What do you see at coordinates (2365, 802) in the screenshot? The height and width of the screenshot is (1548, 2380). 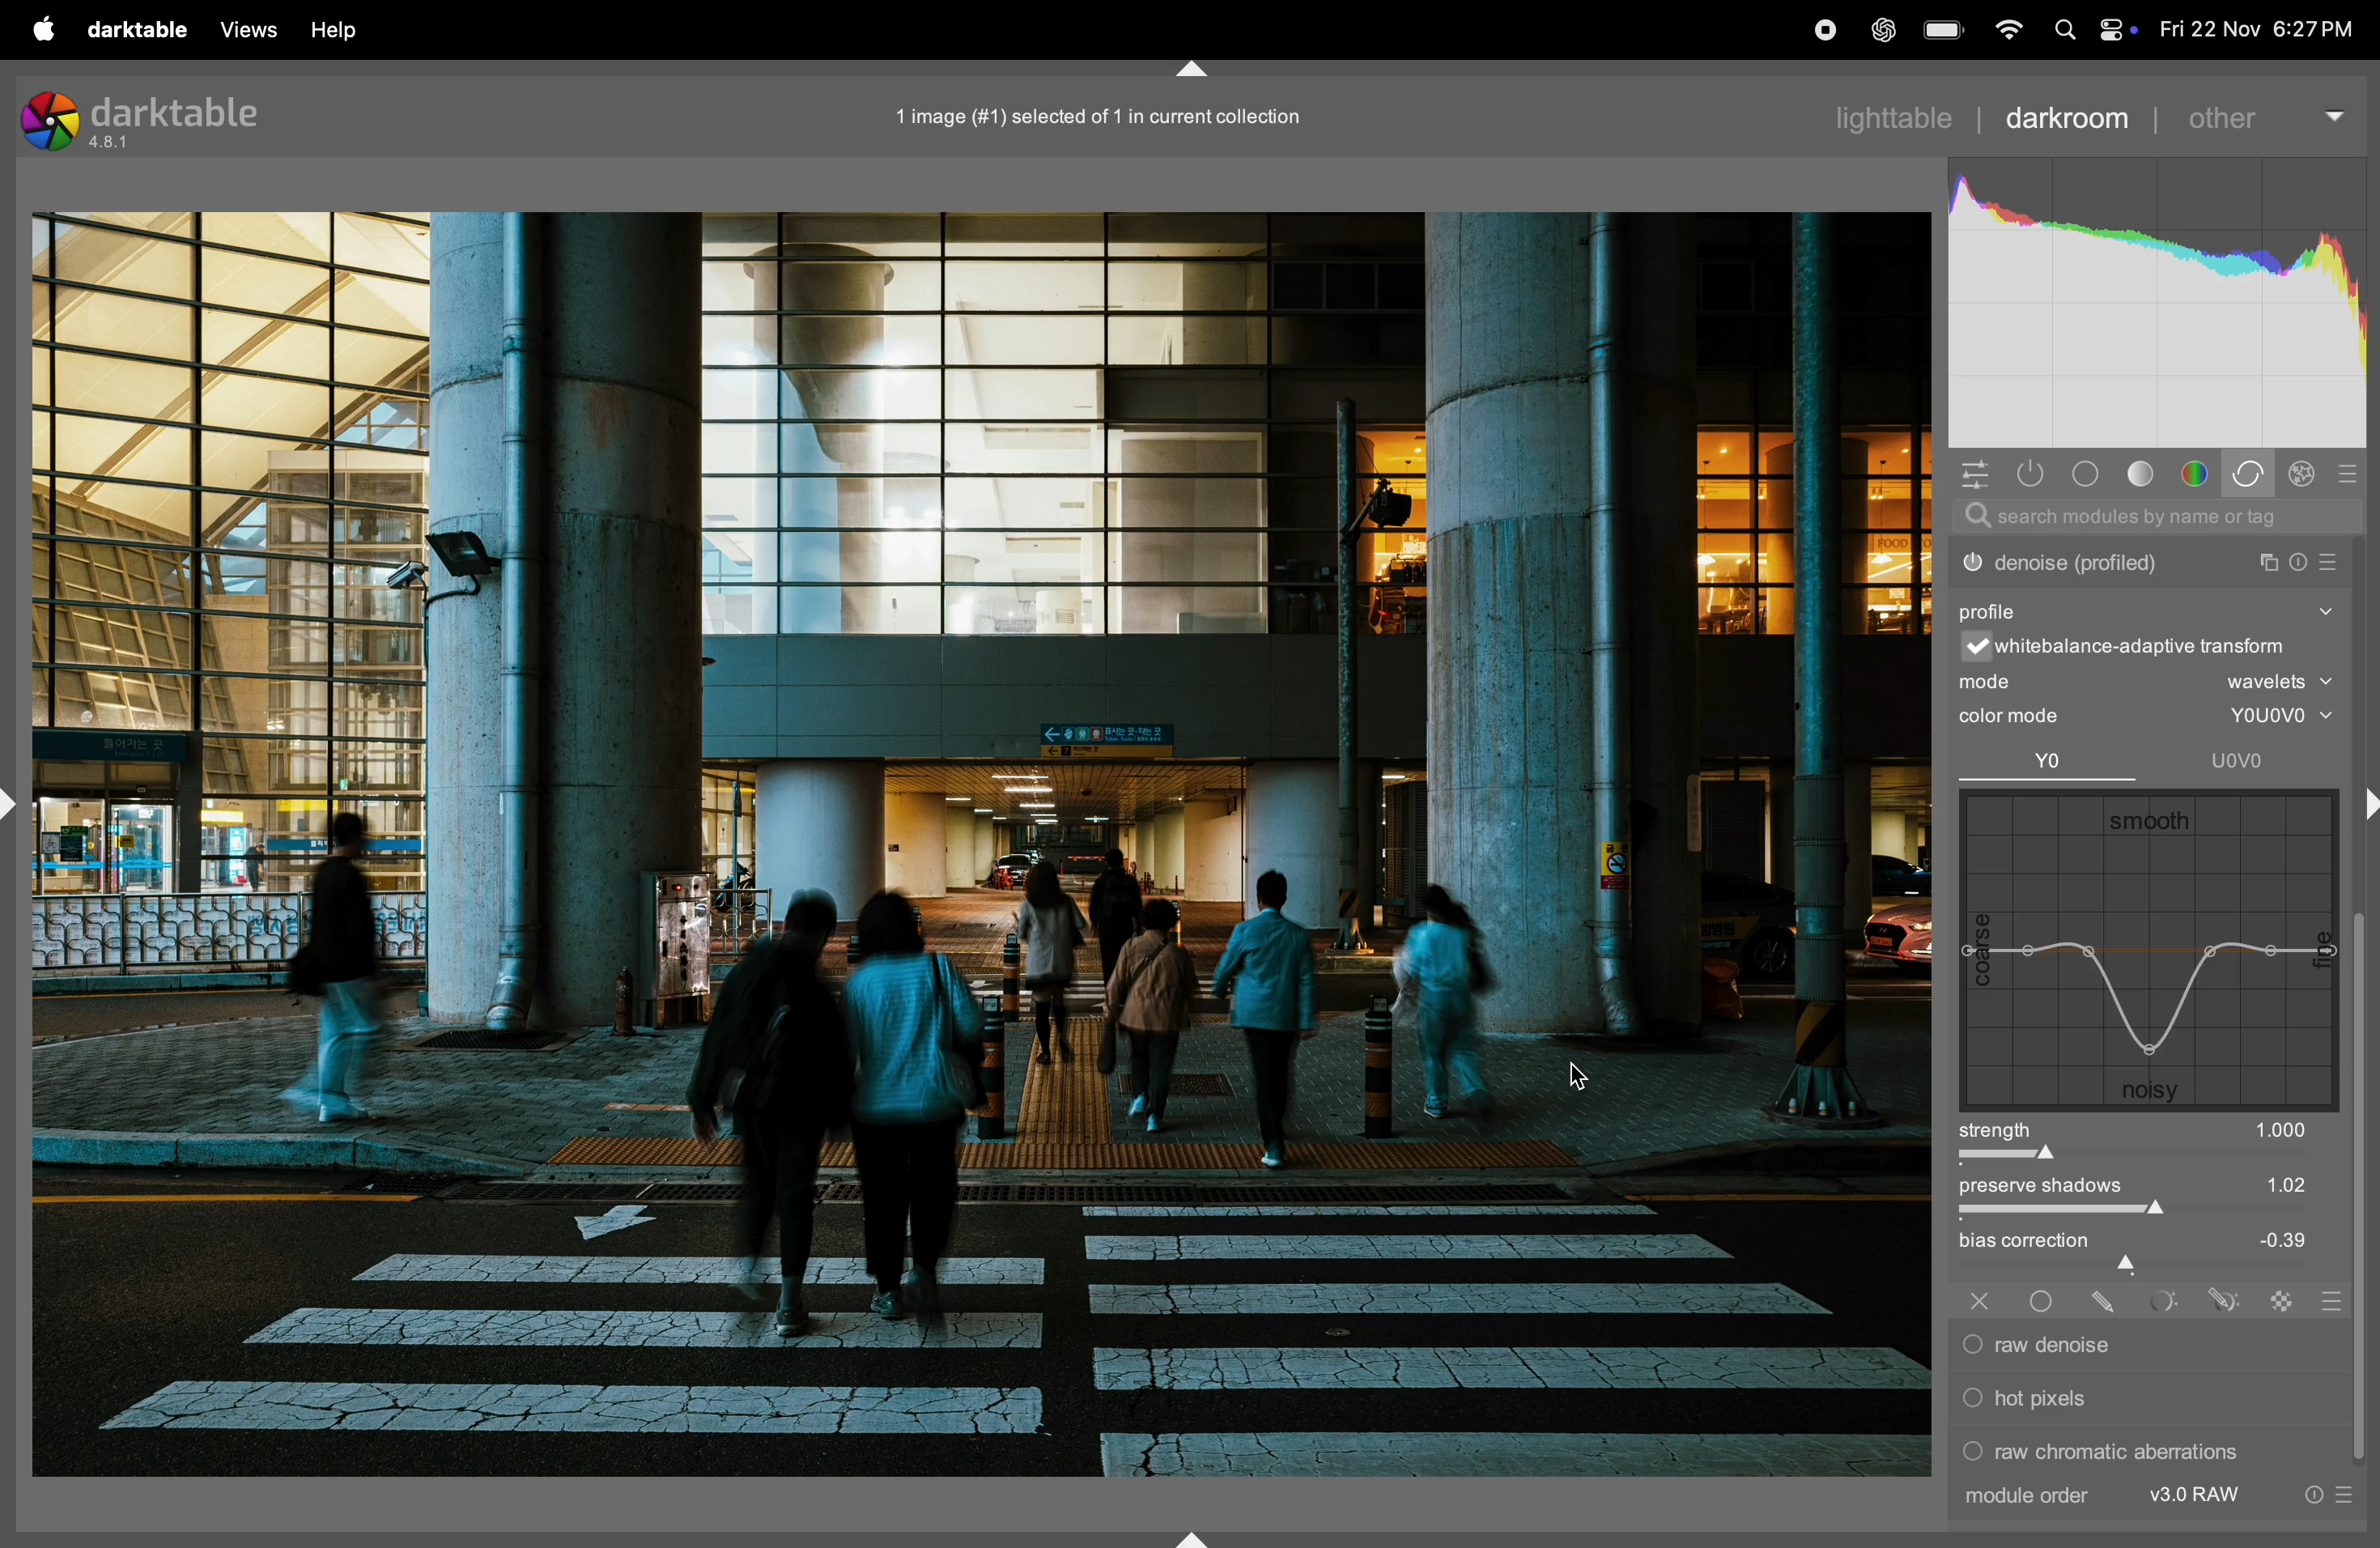 I see `shift+ctrl+r` at bounding box center [2365, 802].